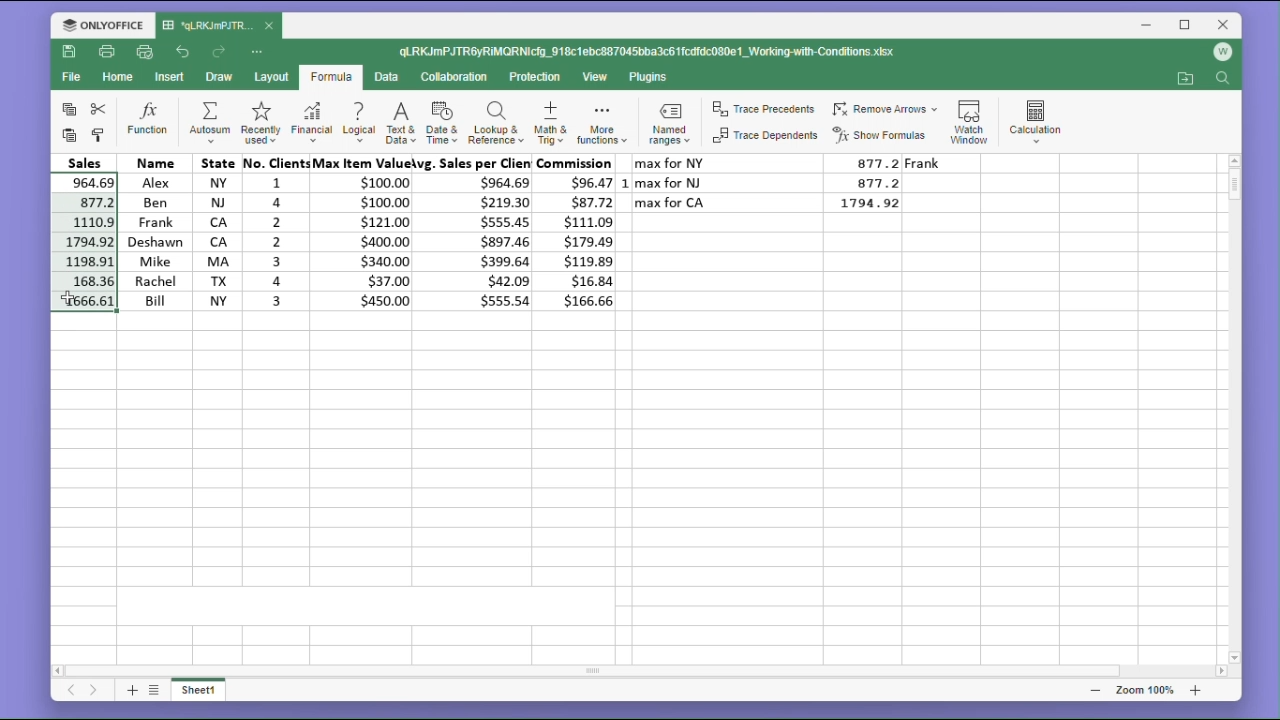  Describe the element at coordinates (183, 50) in the screenshot. I see `undo` at that location.